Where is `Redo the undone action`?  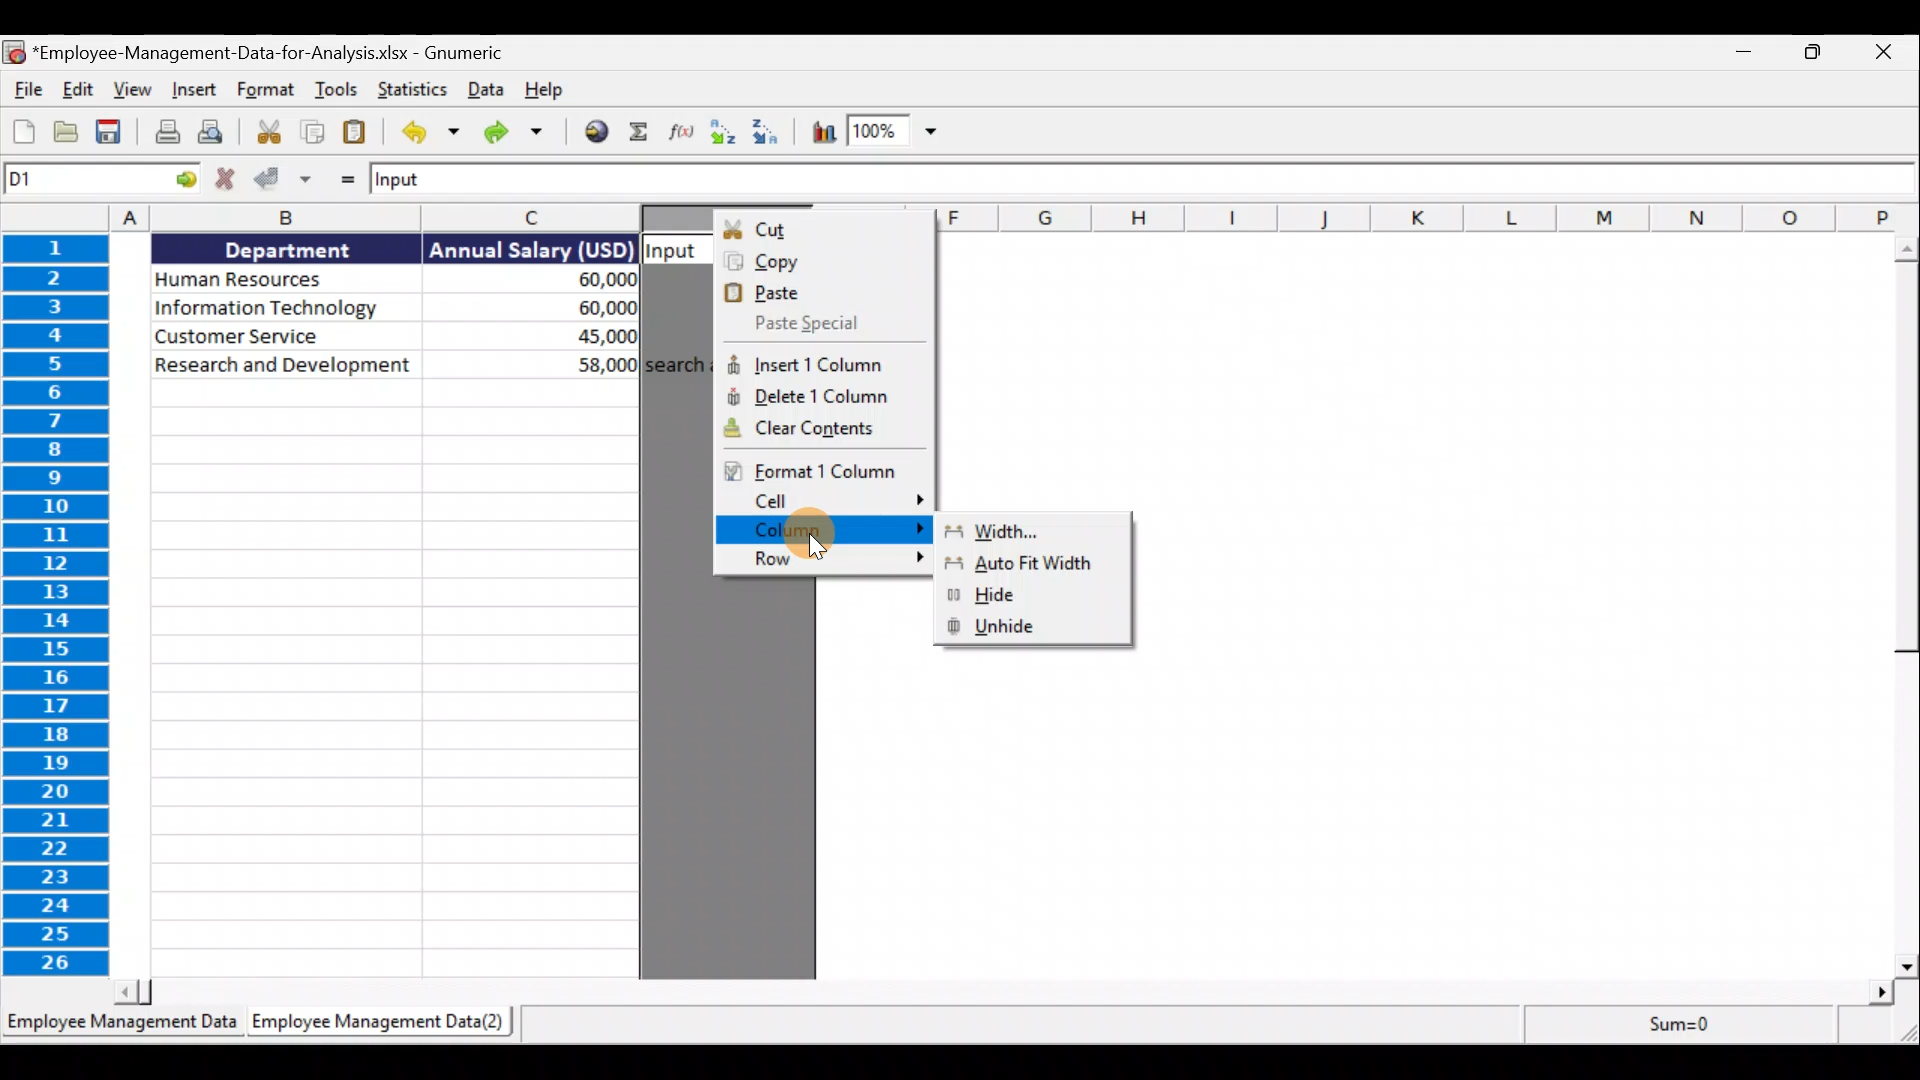
Redo the undone action is located at coordinates (520, 132).